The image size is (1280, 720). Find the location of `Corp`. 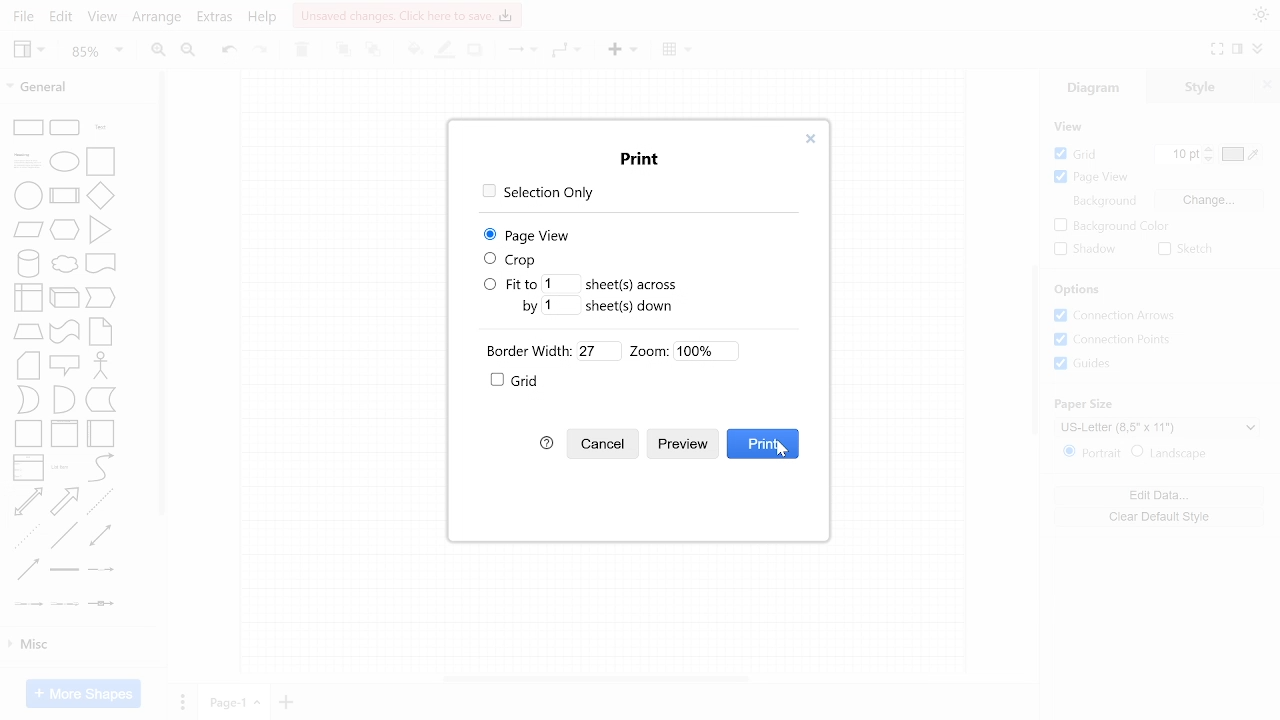

Corp is located at coordinates (512, 260).